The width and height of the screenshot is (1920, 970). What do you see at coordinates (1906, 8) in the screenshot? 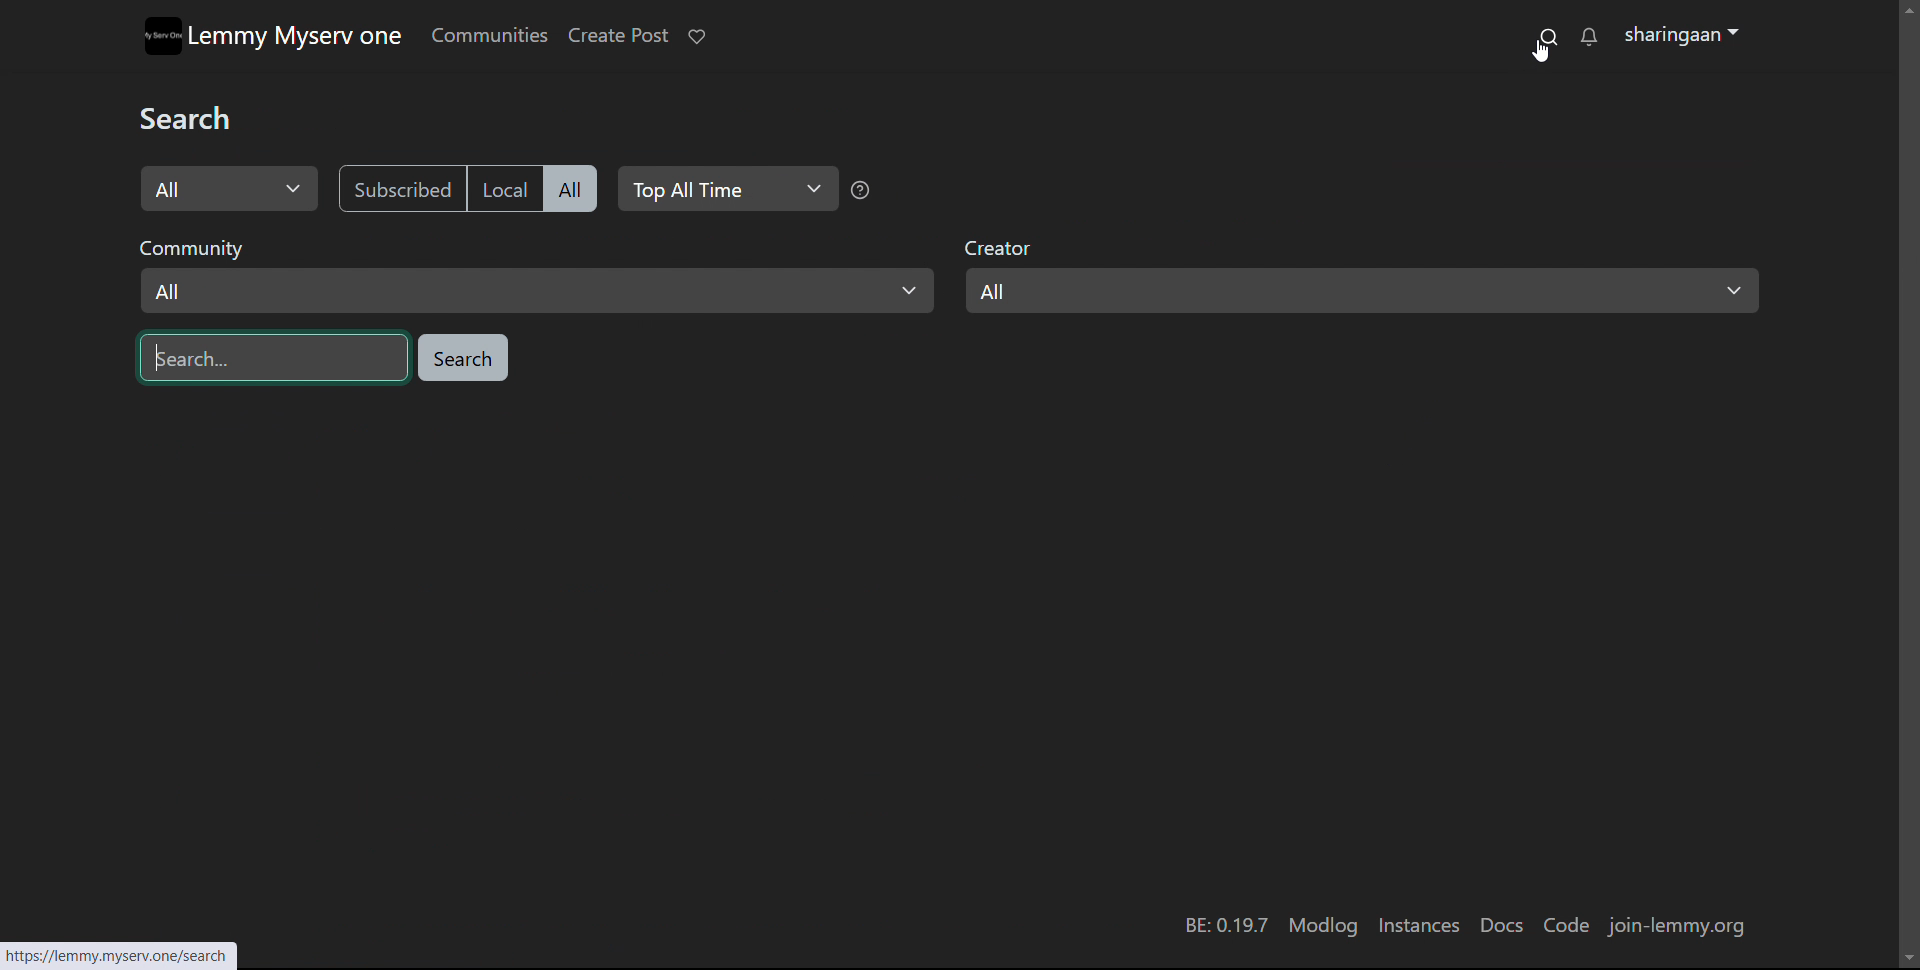
I see `scroll up` at bounding box center [1906, 8].